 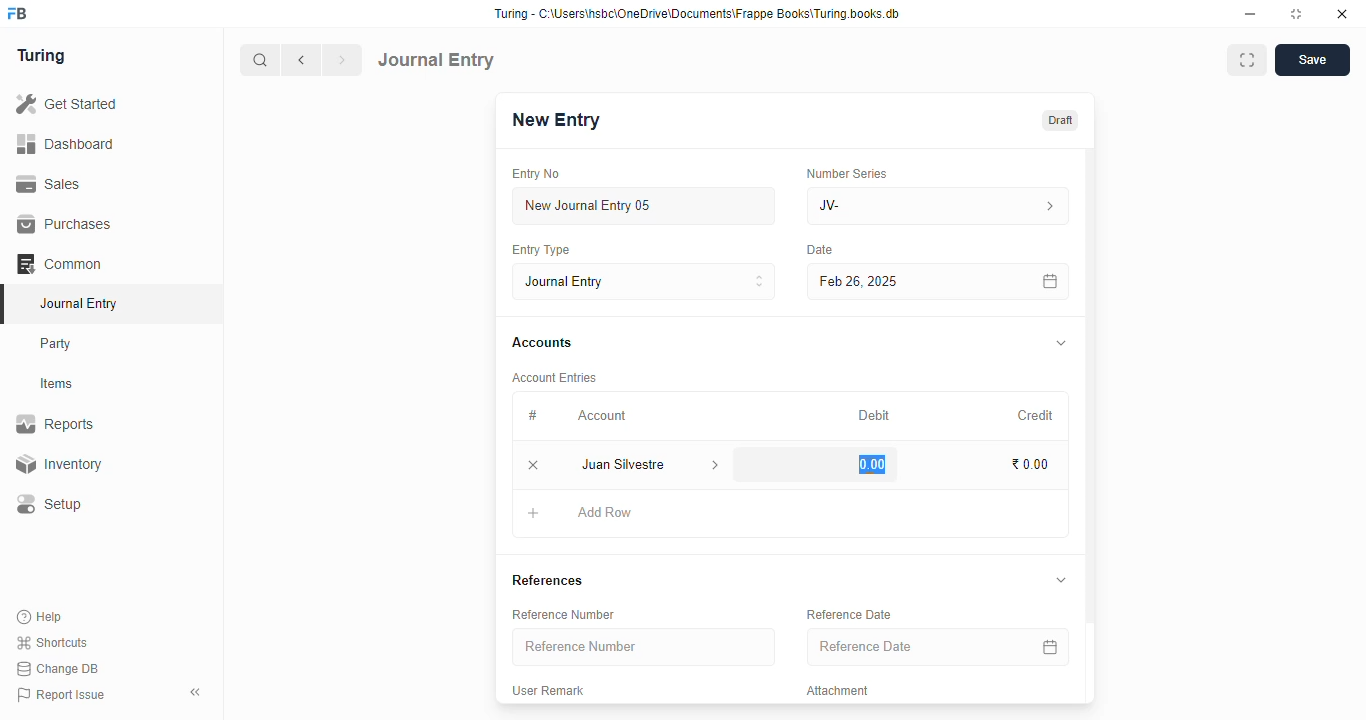 I want to click on reference number, so click(x=644, y=647).